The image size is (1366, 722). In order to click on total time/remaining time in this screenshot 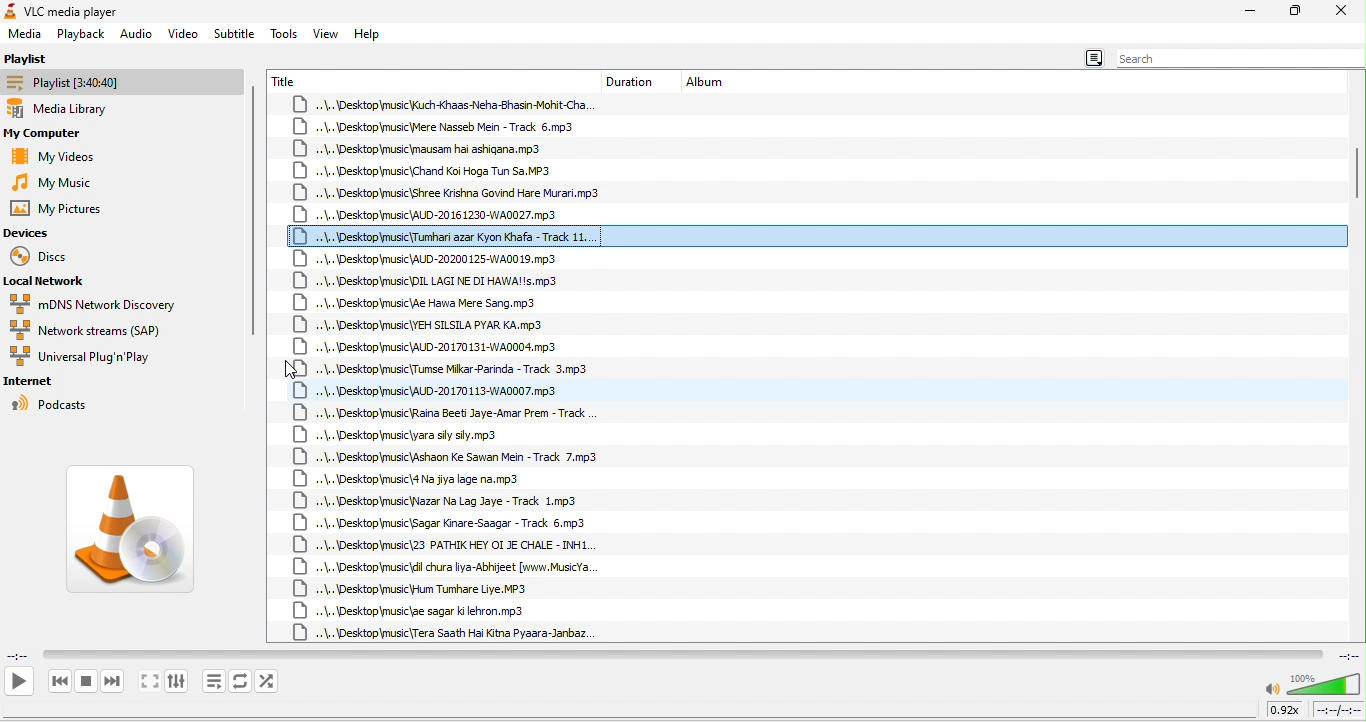, I will do `click(1337, 710)`.